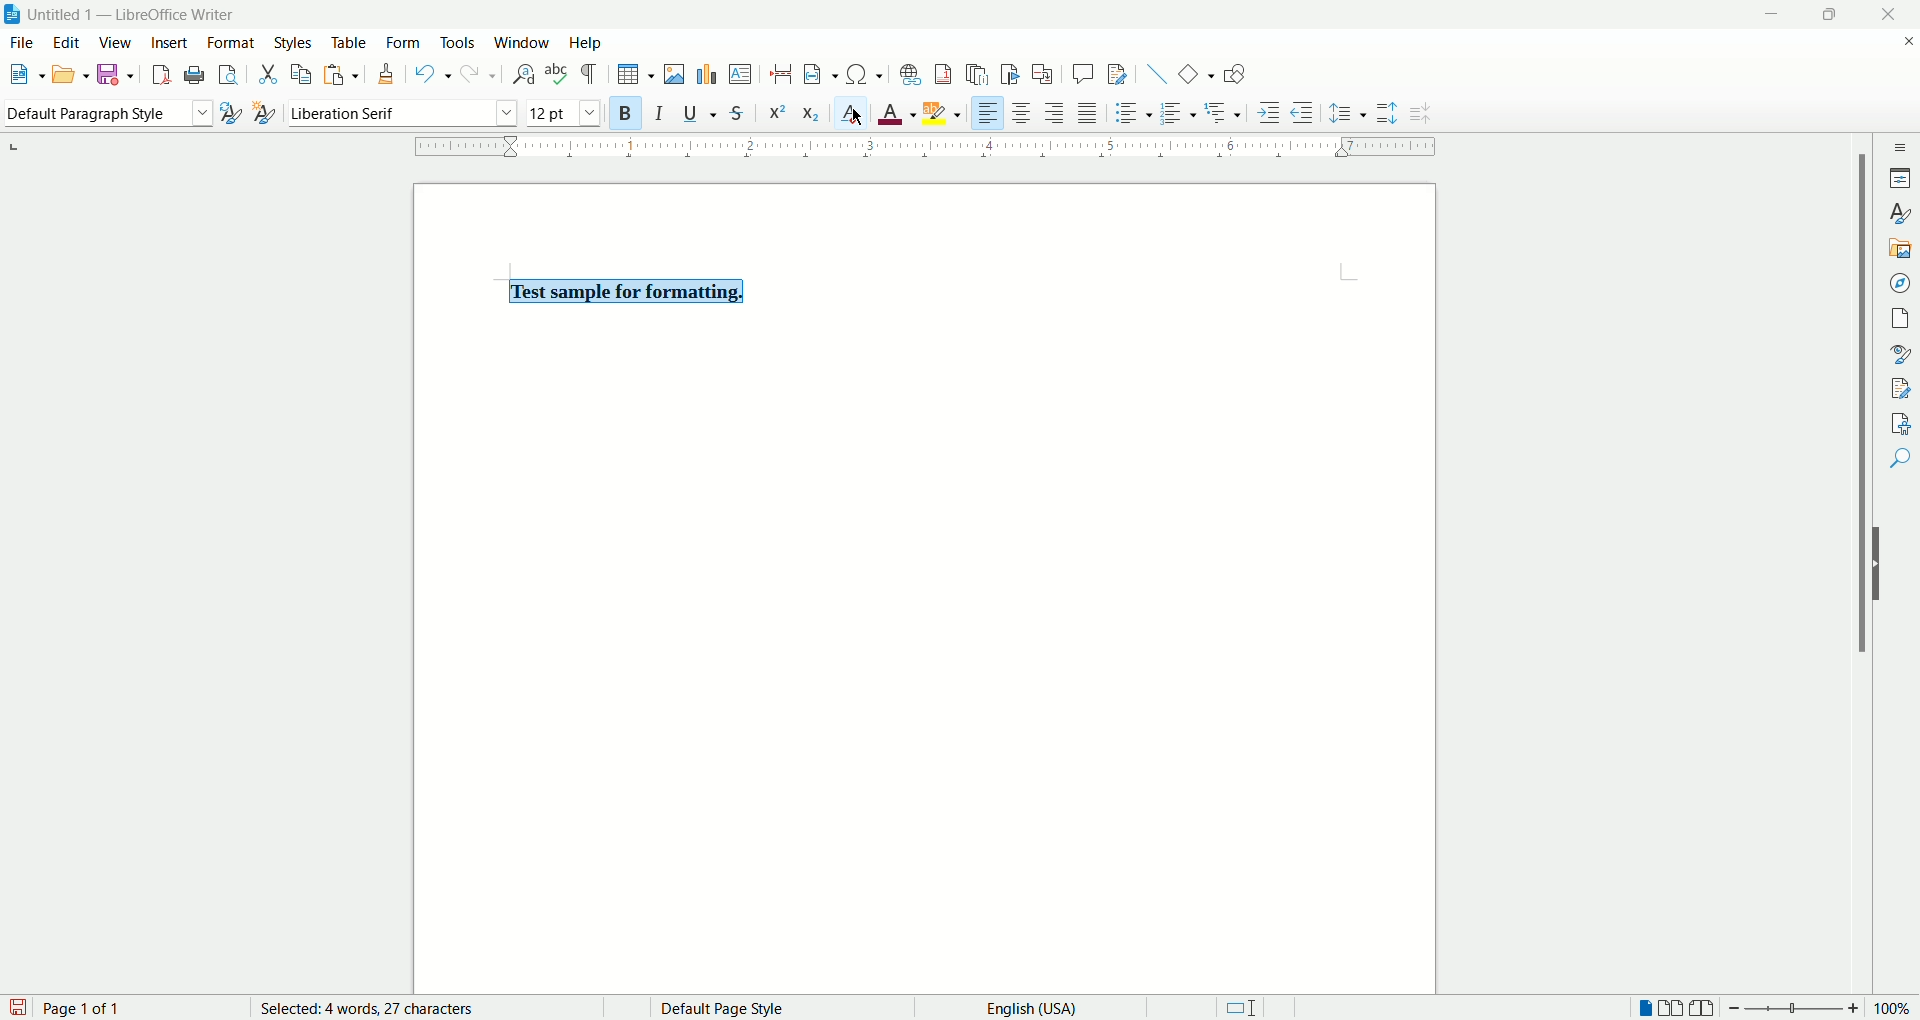 Image resolution: width=1920 pixels, height=1020 pixels. I want to click on page break, so click(781, 71).